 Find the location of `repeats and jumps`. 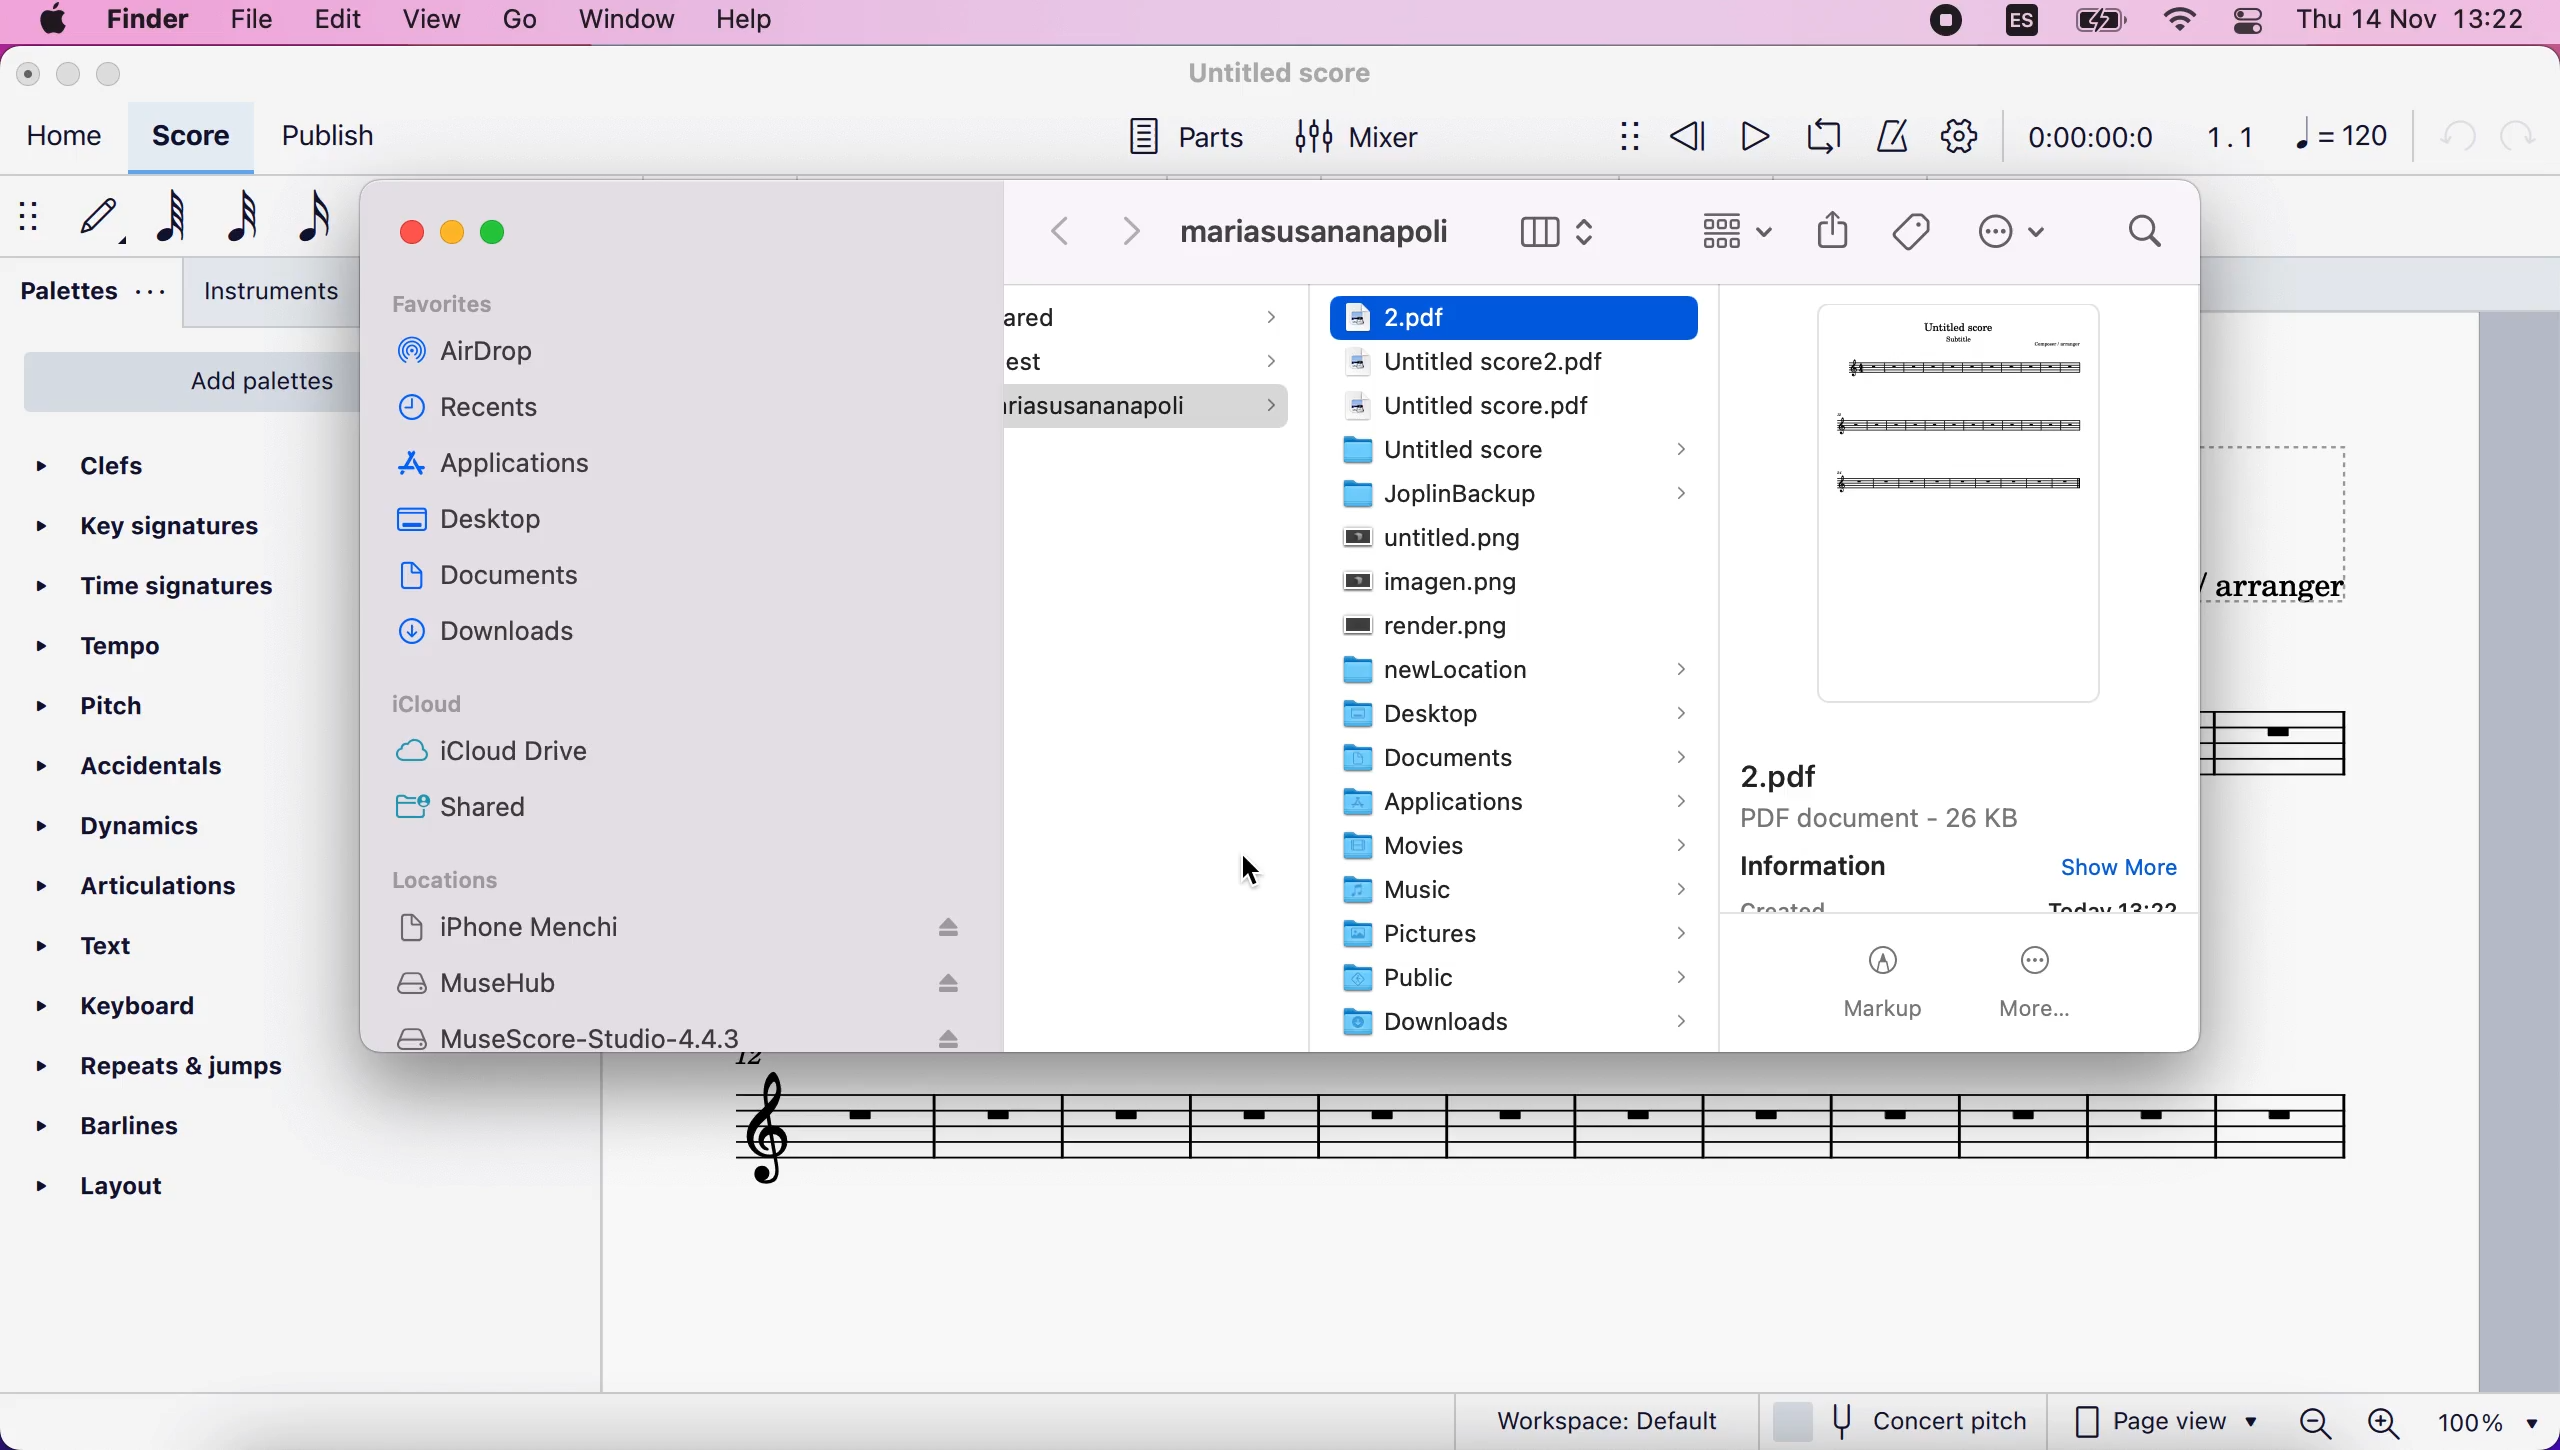

repeats and jumps is located at coordinates (186, 1073).